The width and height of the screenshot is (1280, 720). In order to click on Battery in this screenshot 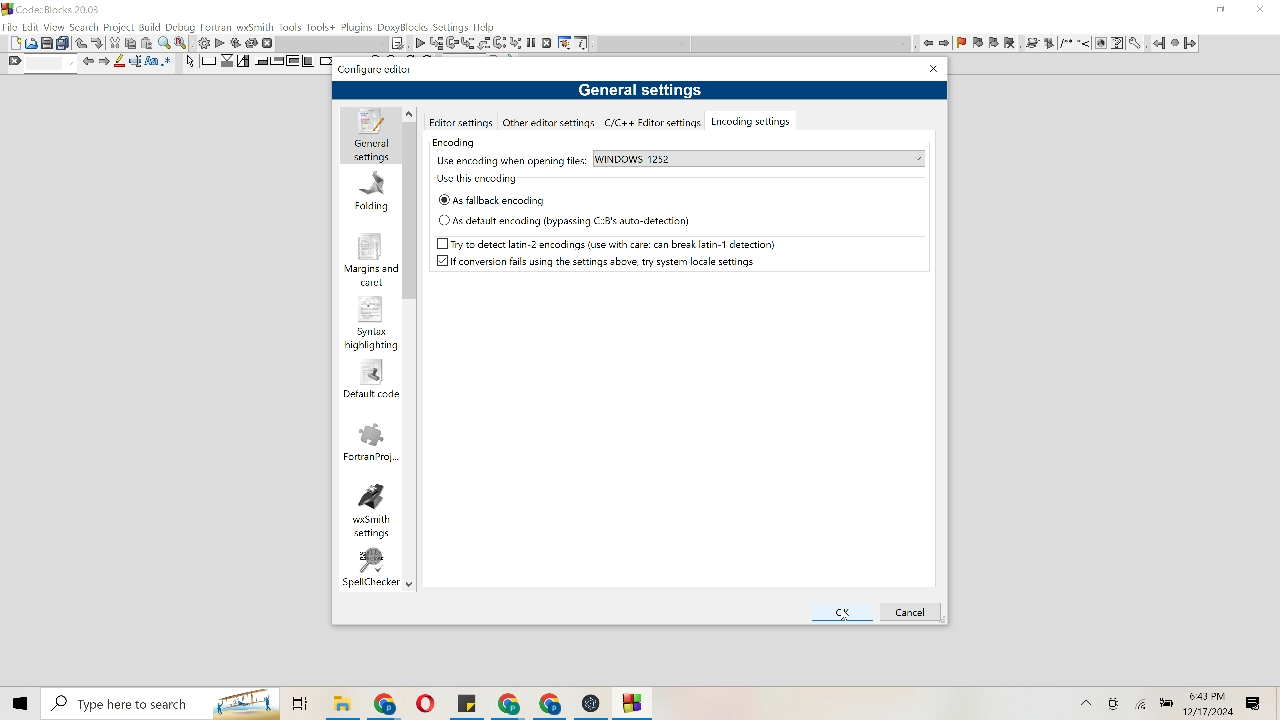, I will do `click(1167, 702)`.